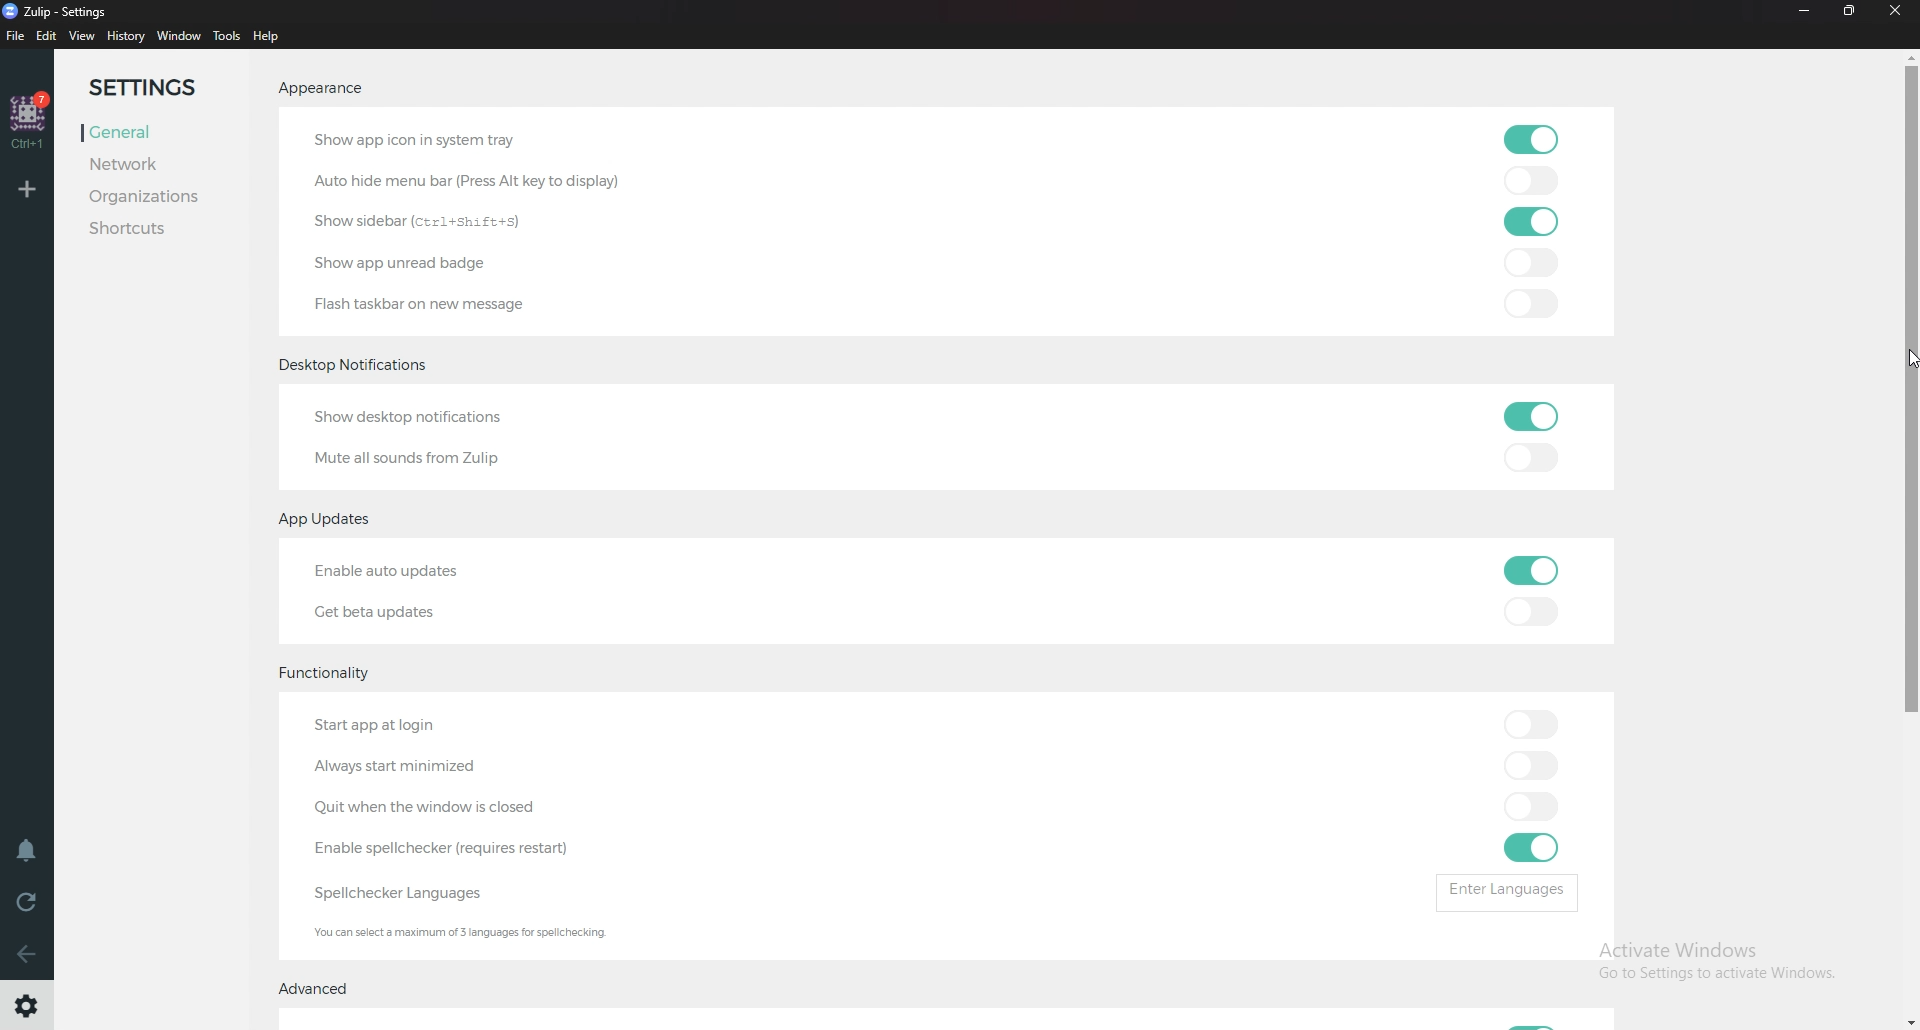  I want to click on home, so click(28, 121).